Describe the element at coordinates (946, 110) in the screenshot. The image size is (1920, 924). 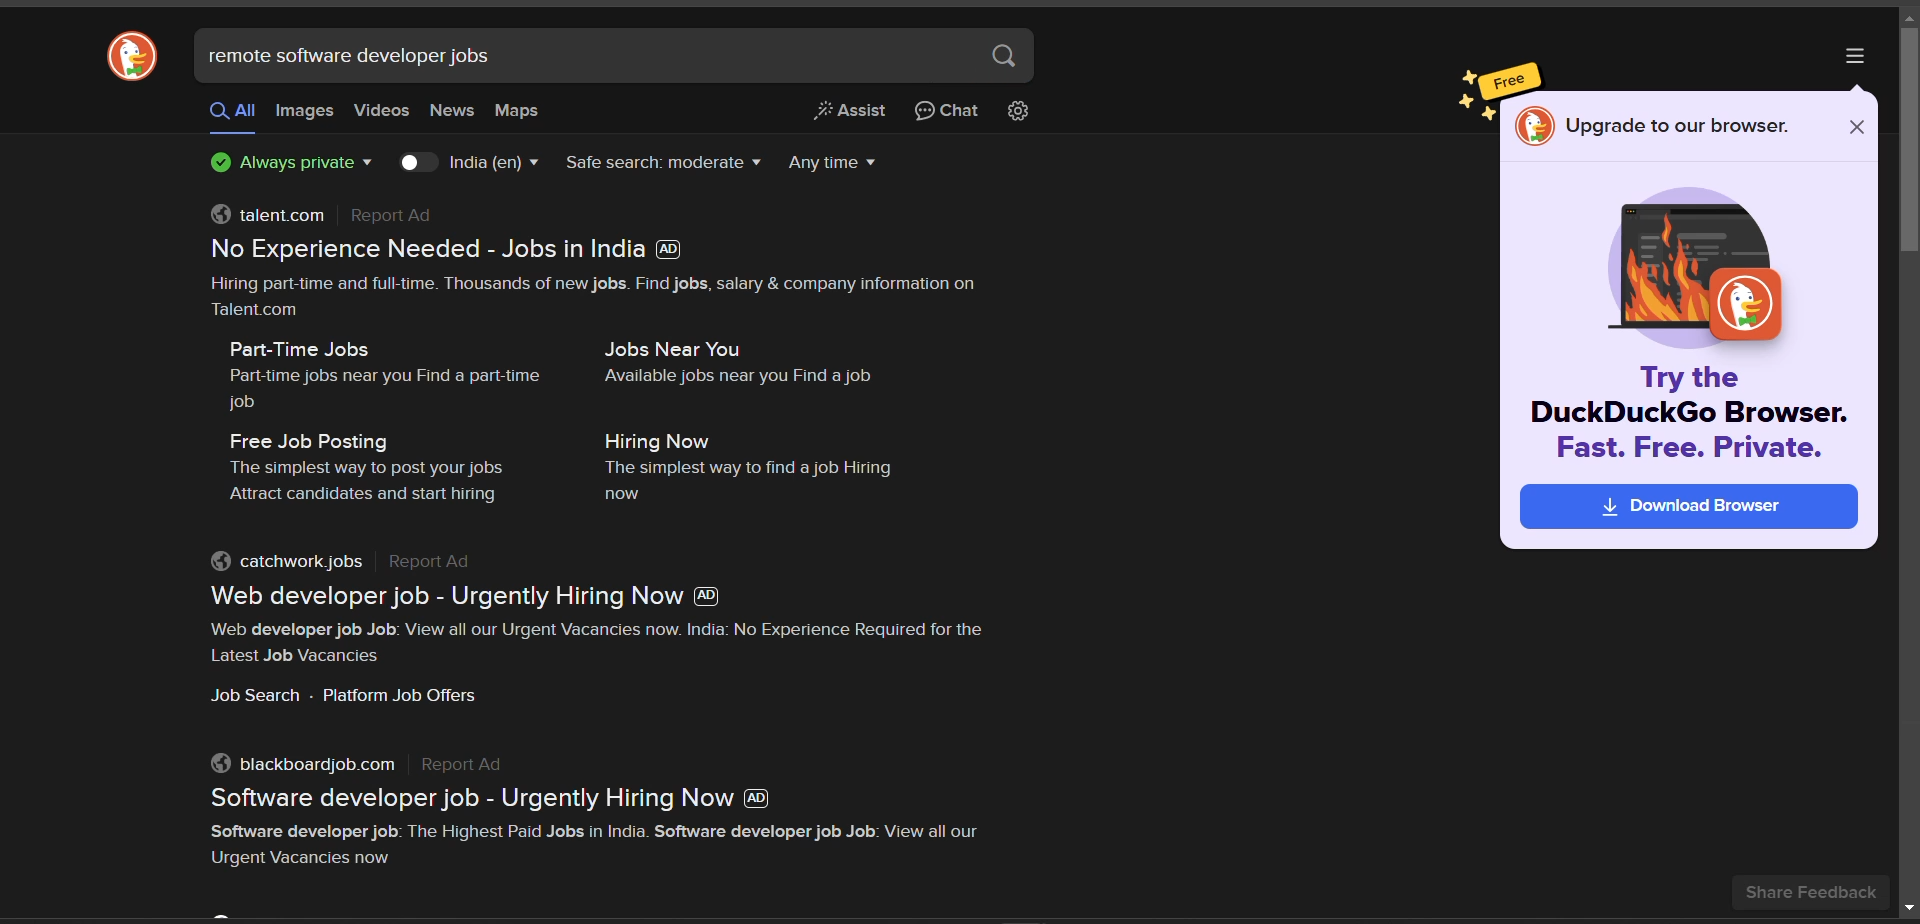
I see `chat privately with AI` at that location.